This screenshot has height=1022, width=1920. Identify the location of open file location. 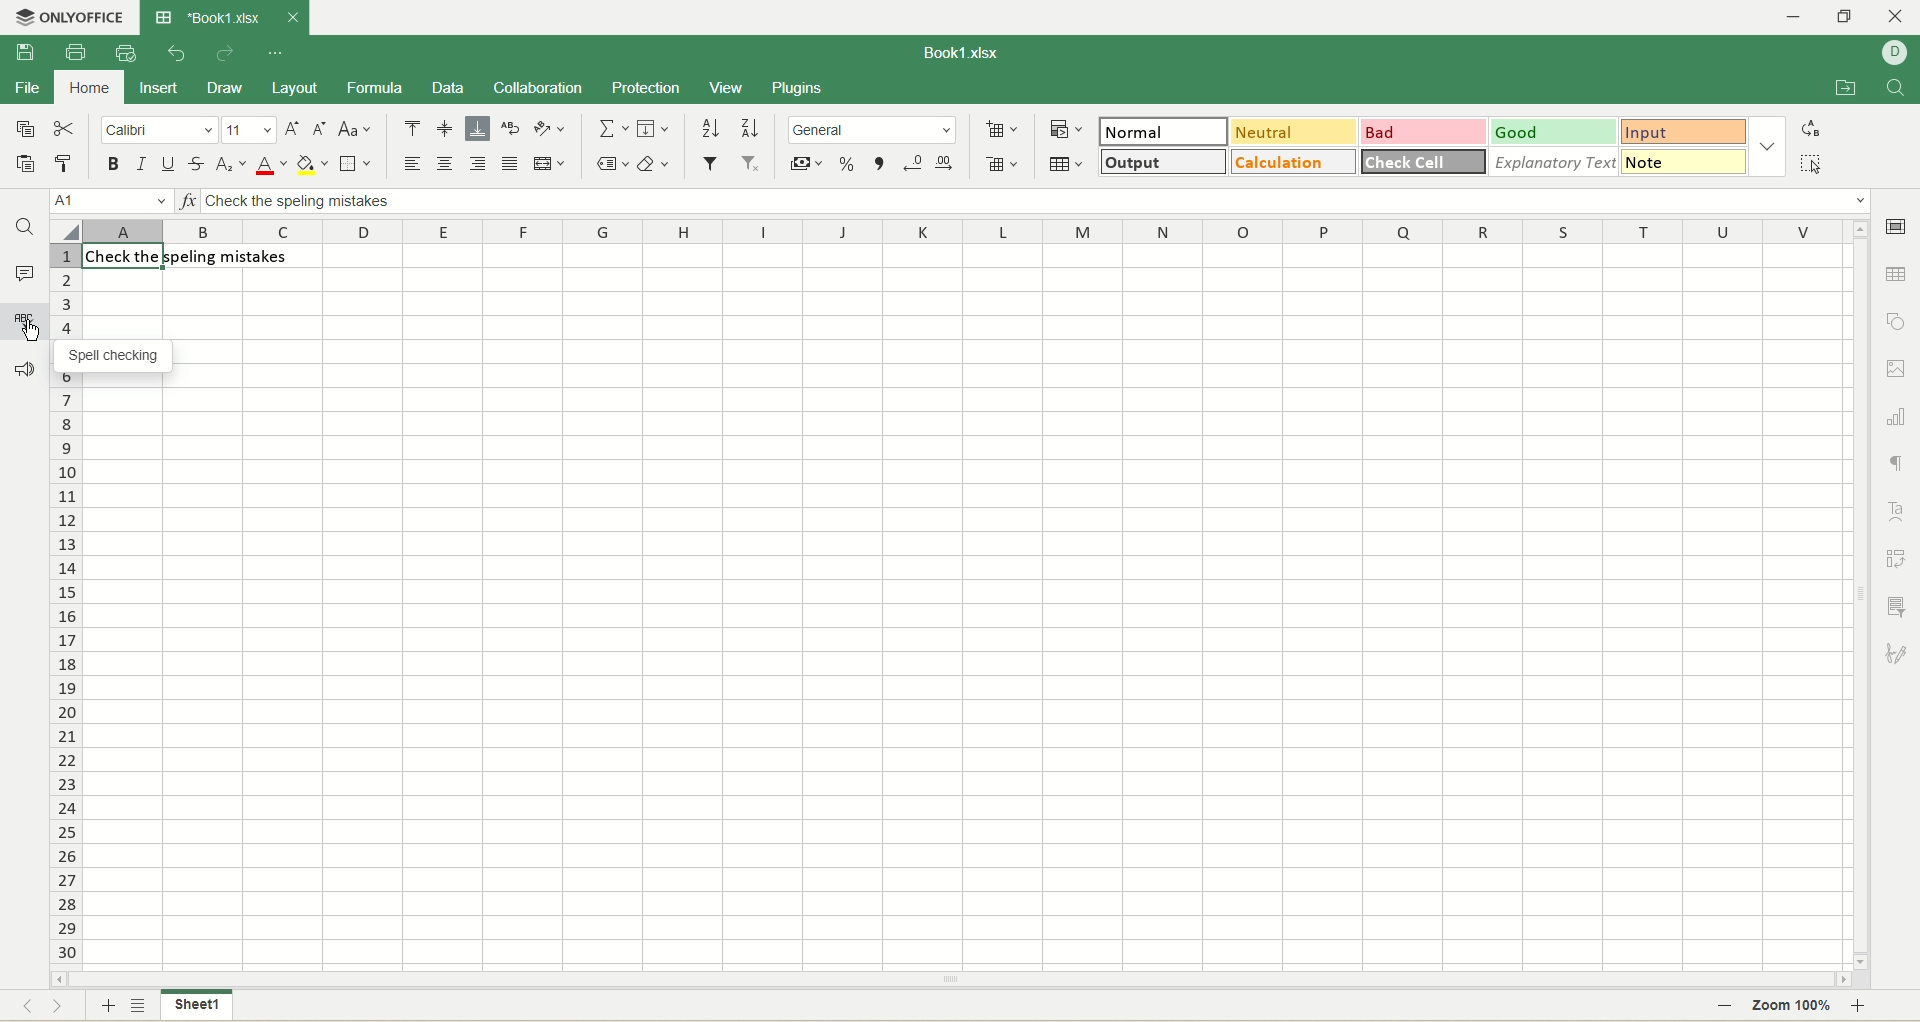
(1845, 90).